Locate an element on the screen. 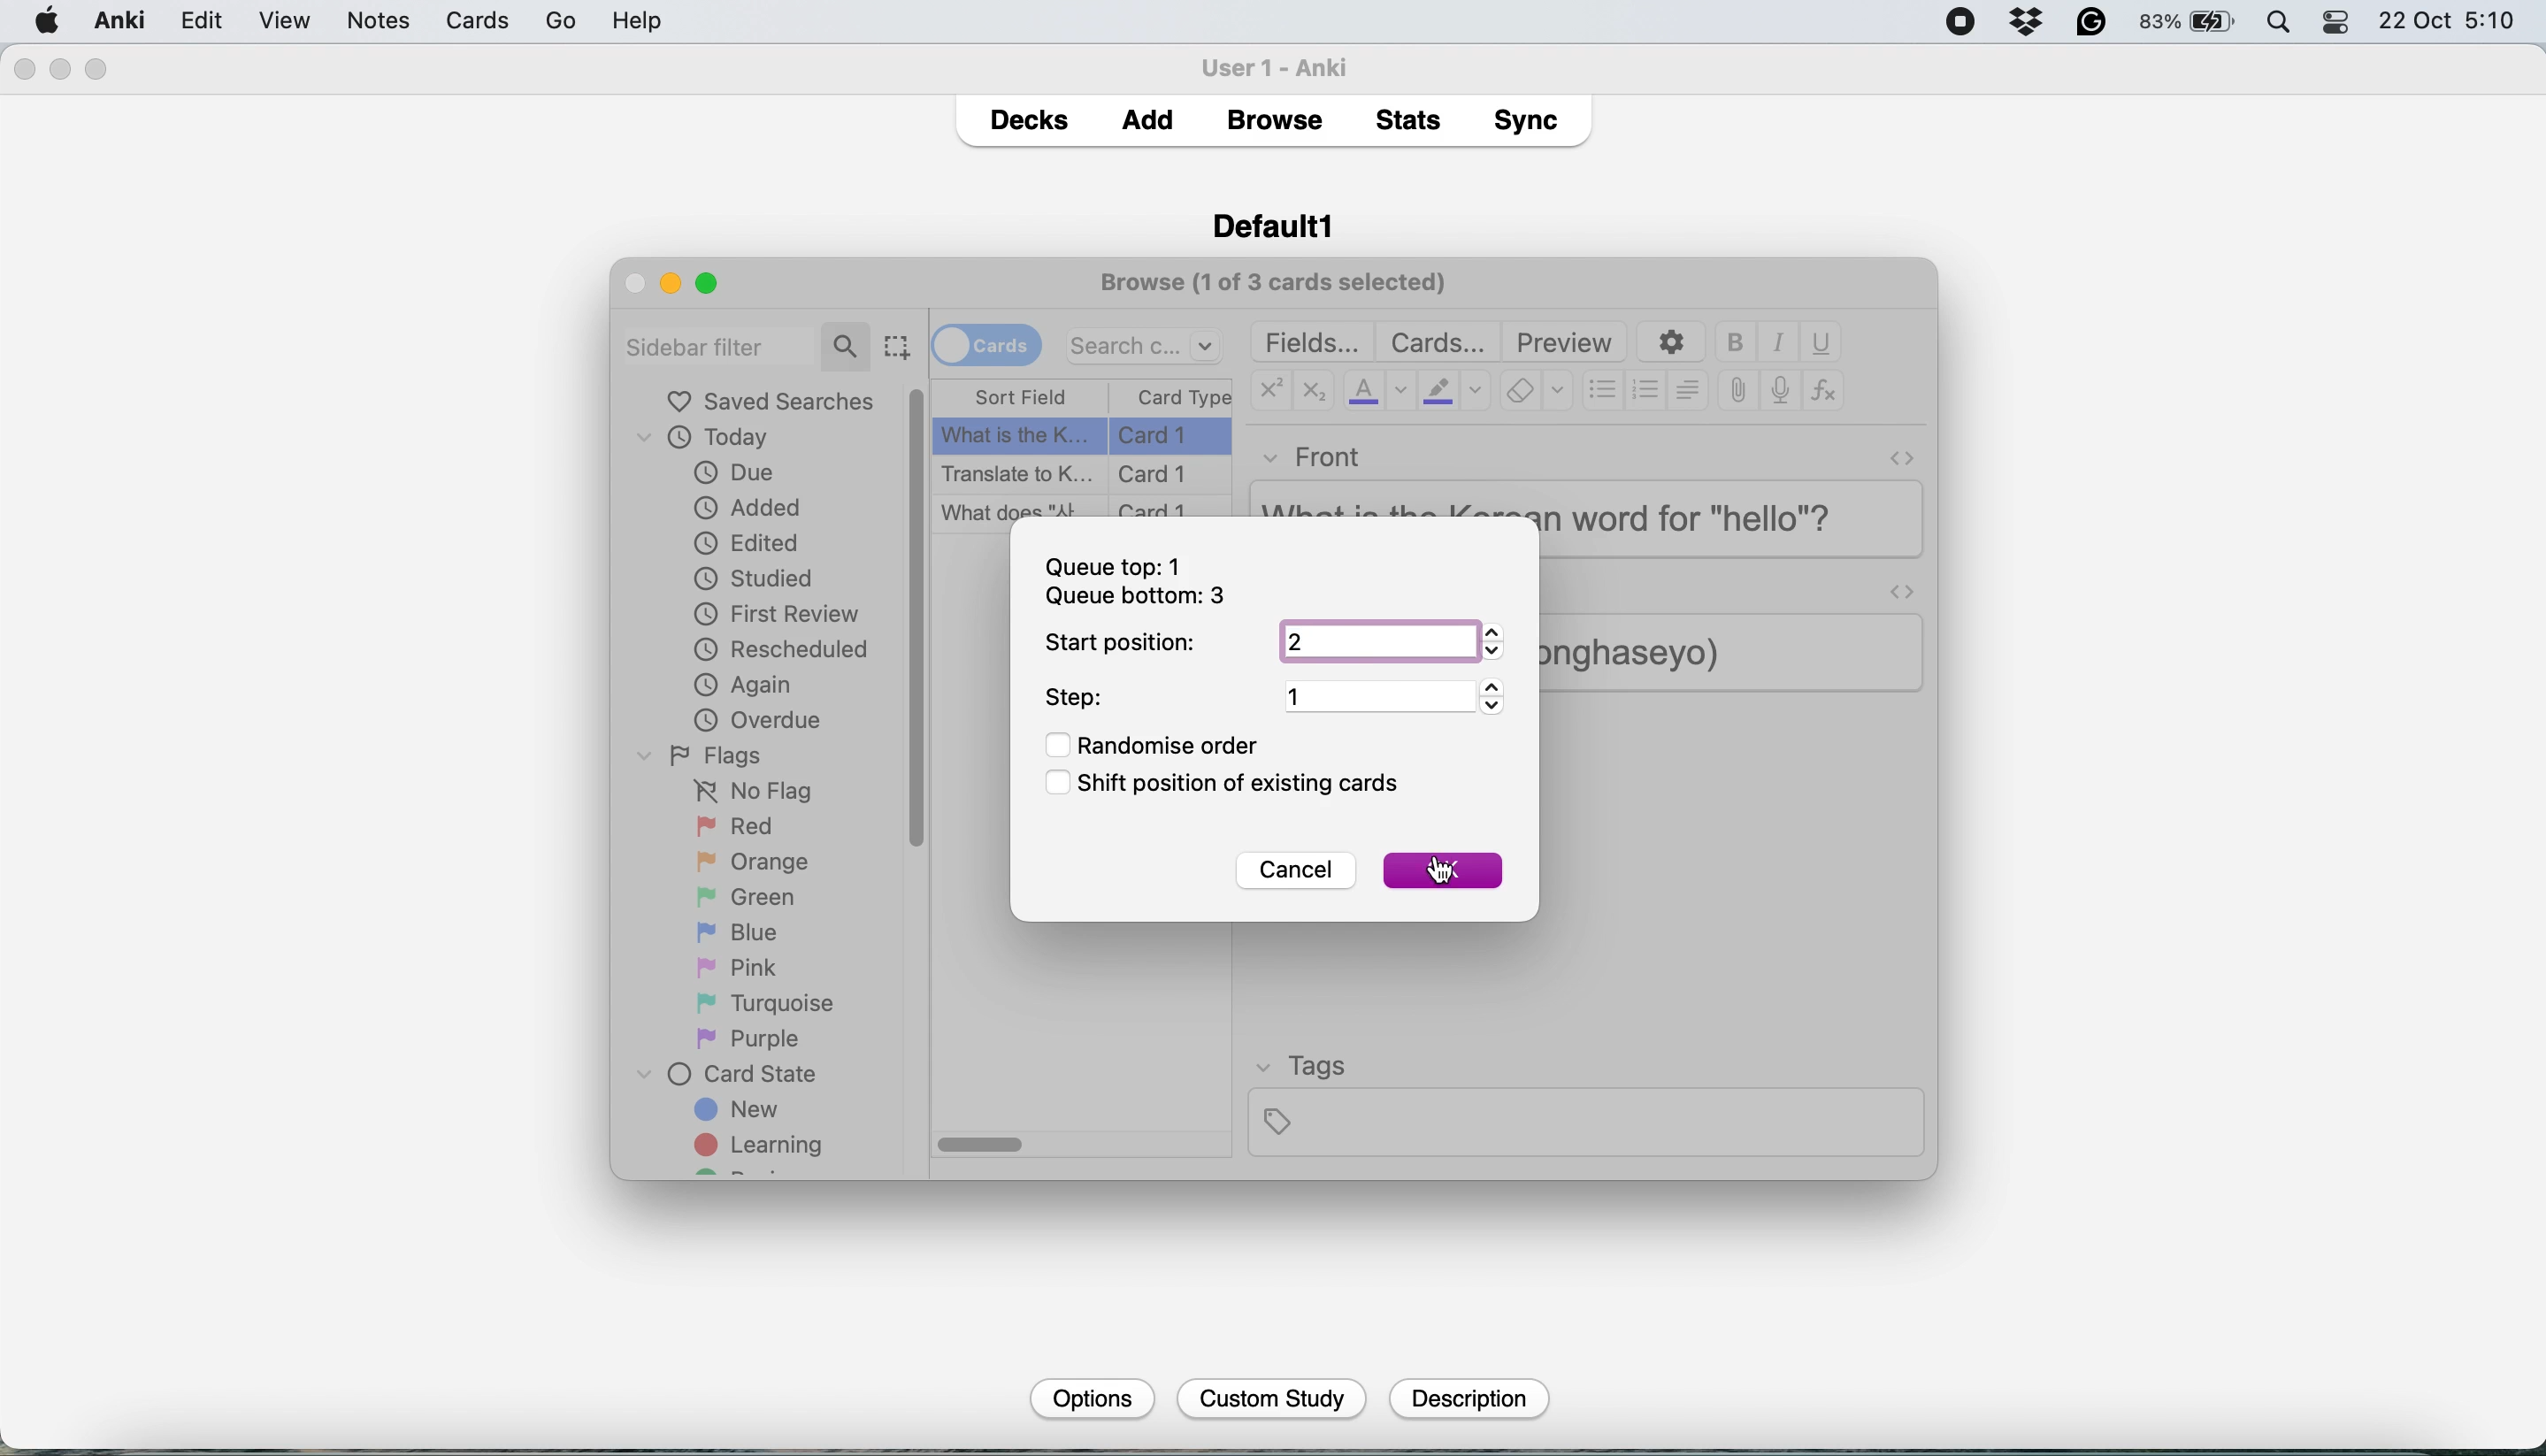  sync is located at coordinates (1531, 124).